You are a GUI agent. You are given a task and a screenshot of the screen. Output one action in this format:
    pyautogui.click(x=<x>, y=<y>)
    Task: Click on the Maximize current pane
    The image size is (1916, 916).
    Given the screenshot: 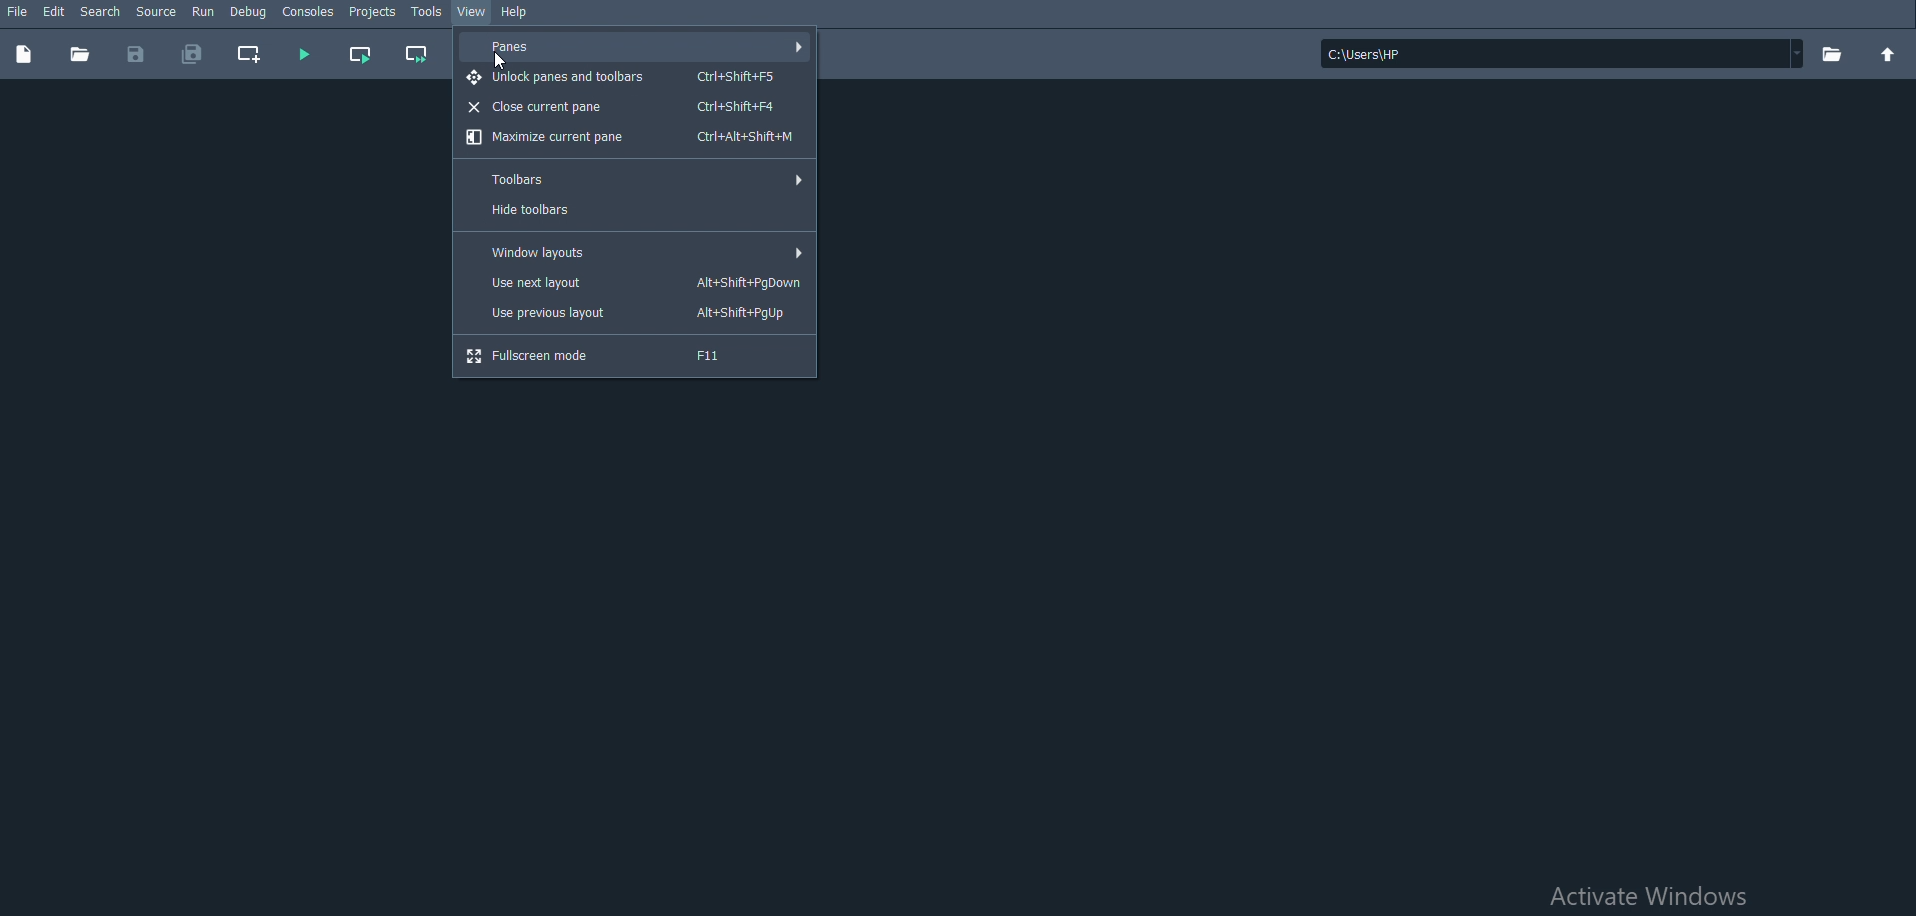 What is the action you would take?
    pyautogui.click(x=631, y=136)
    